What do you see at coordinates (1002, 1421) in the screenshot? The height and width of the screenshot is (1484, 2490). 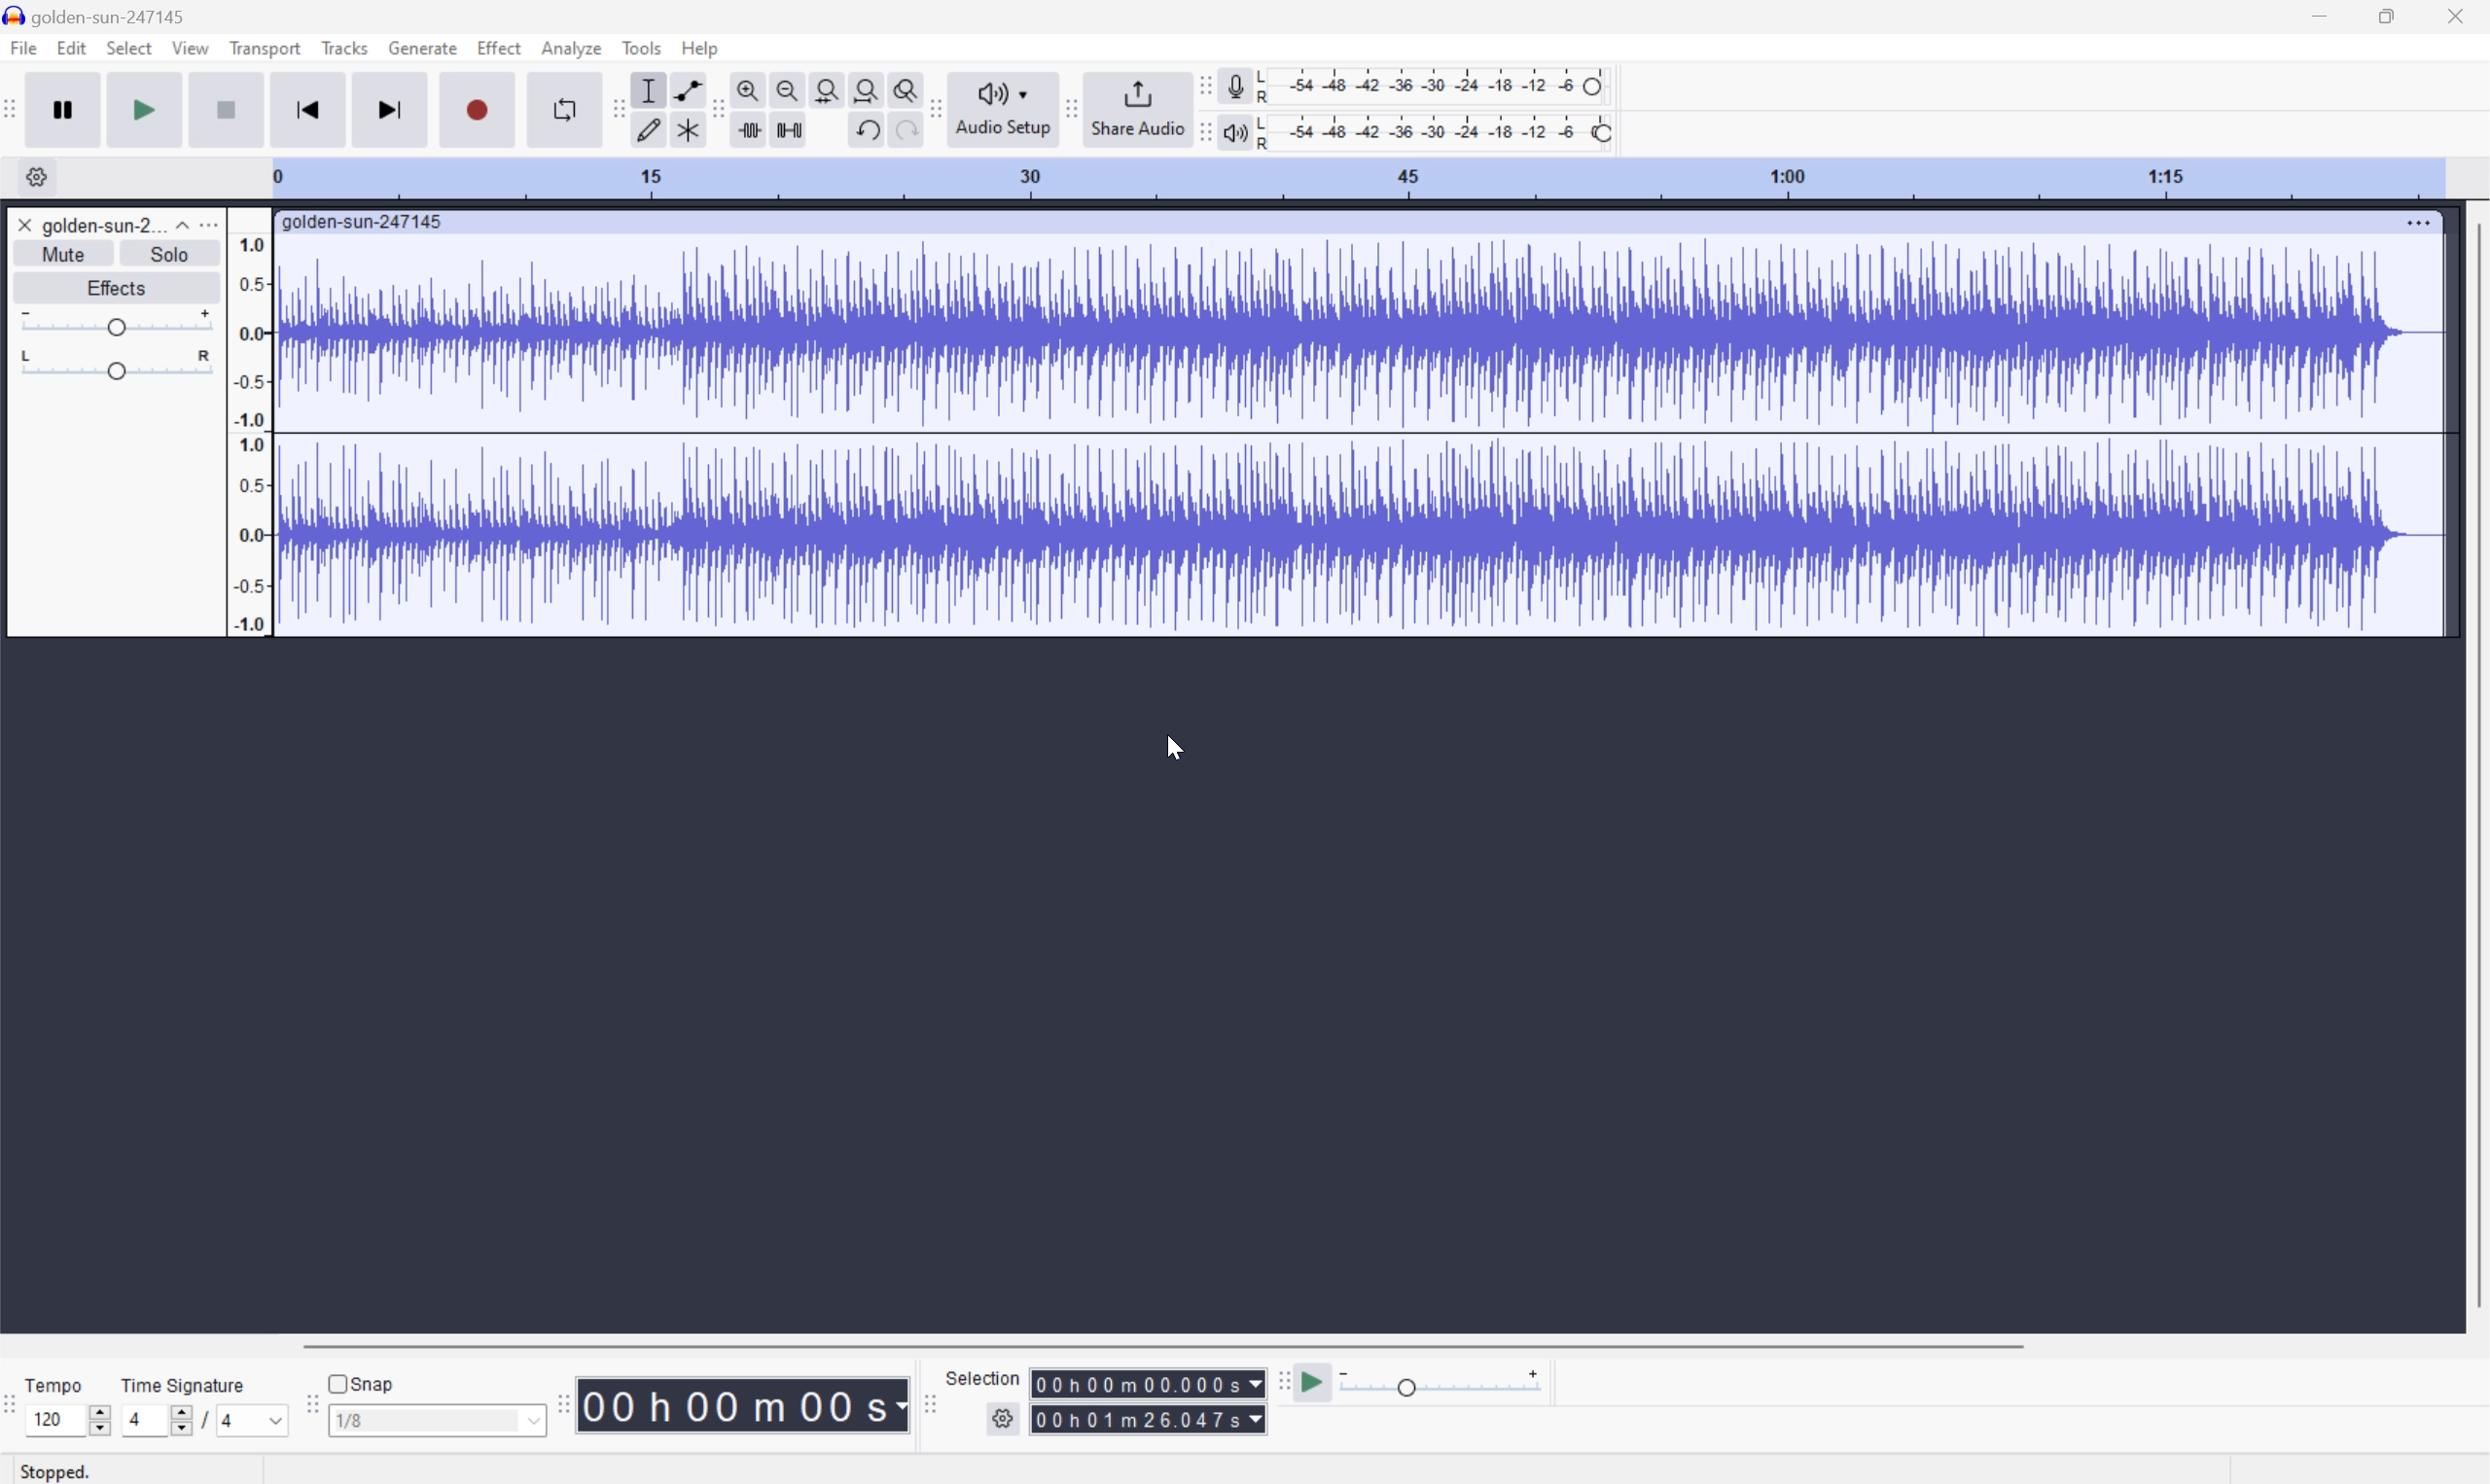 I see `Settings` at bounding box center [1002, 1421].